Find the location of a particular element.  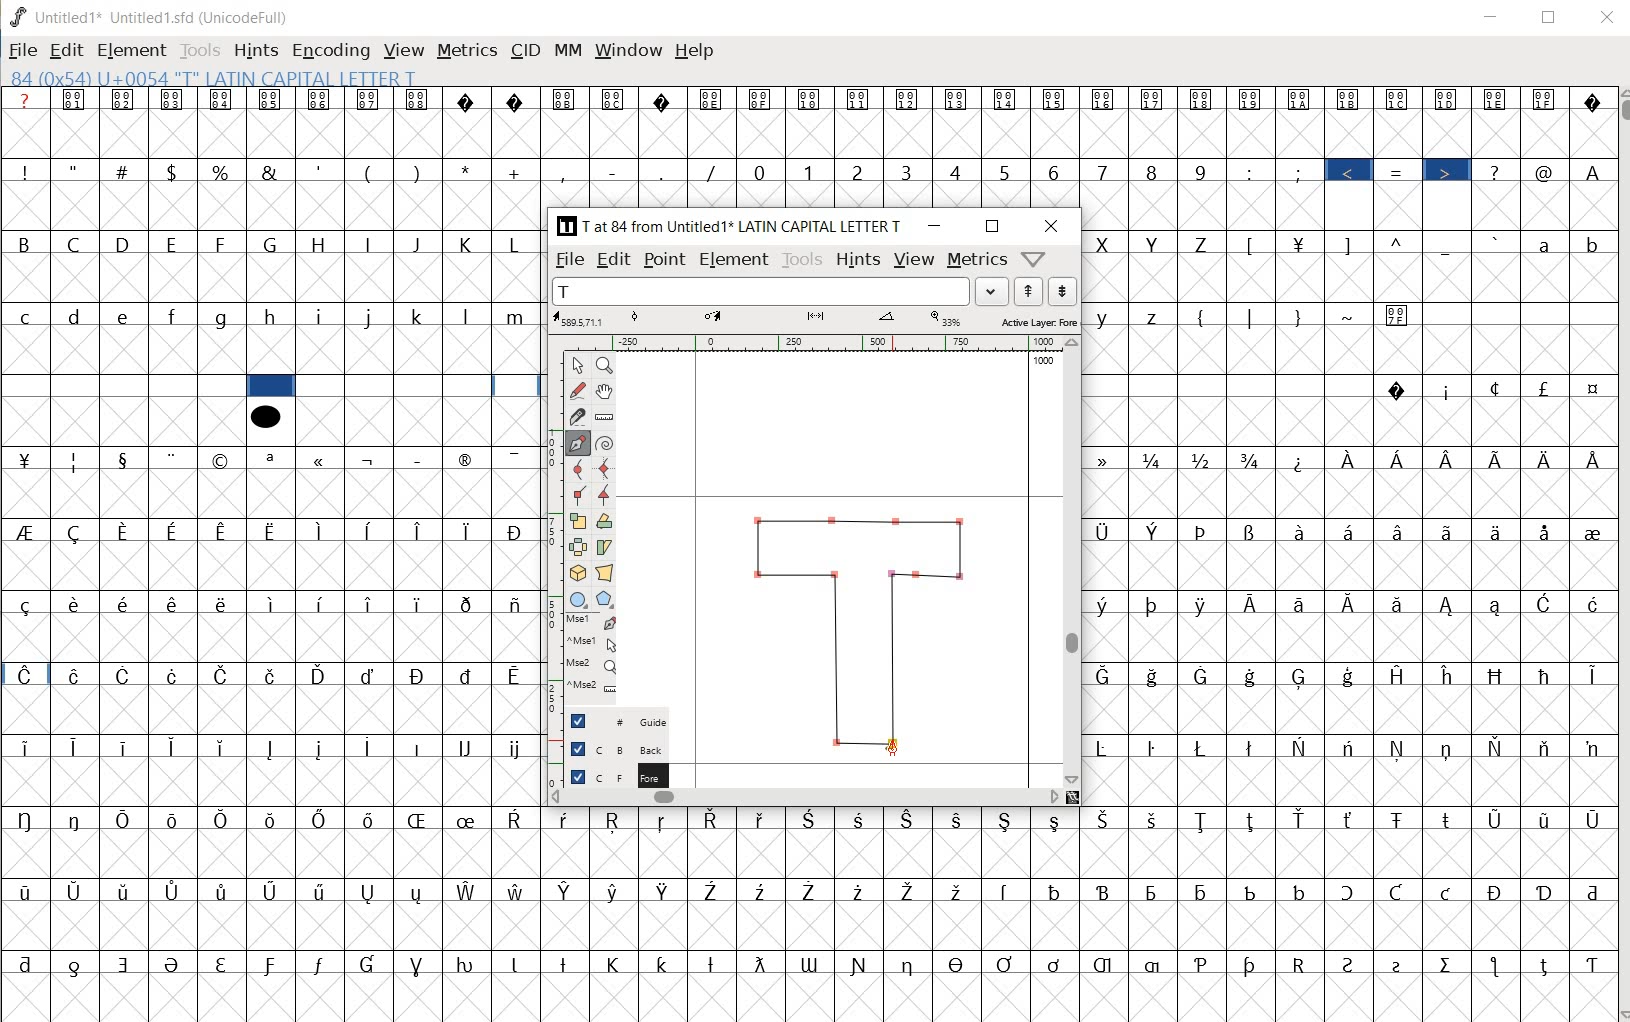

Symbol is located at coordinates (77, 965).